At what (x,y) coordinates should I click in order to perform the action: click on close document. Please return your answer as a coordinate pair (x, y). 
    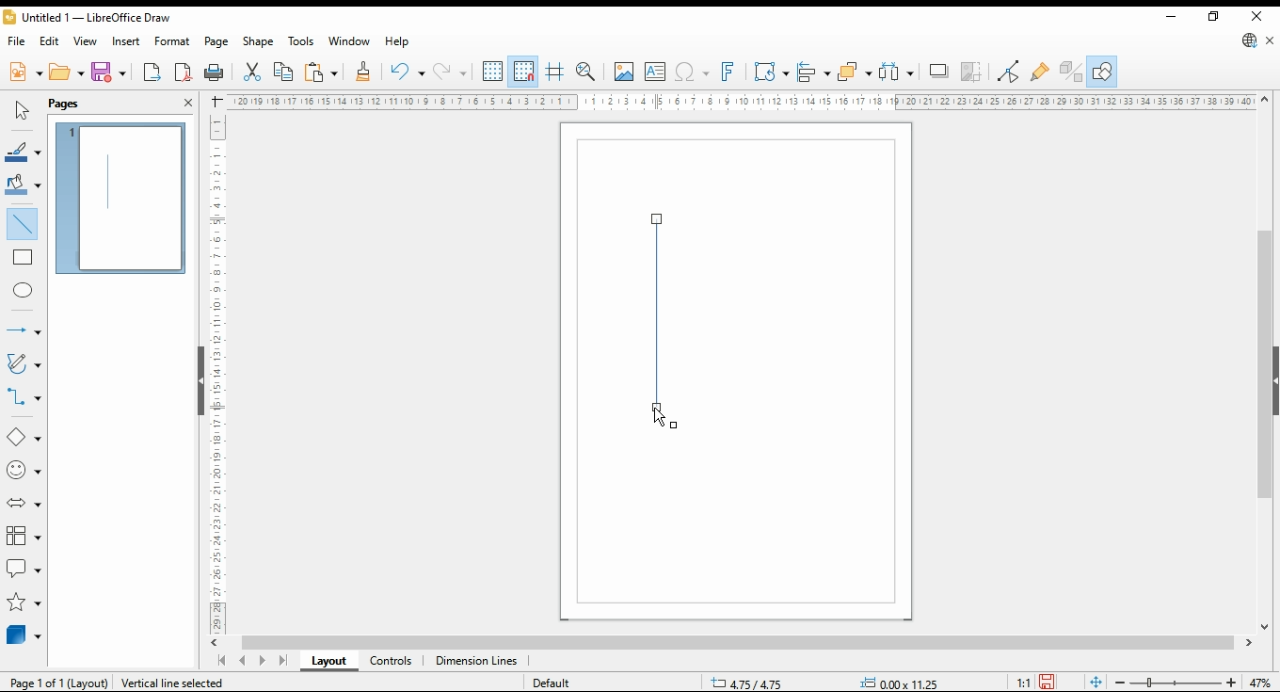
    Looking at the image, I should click on (1271, 42).